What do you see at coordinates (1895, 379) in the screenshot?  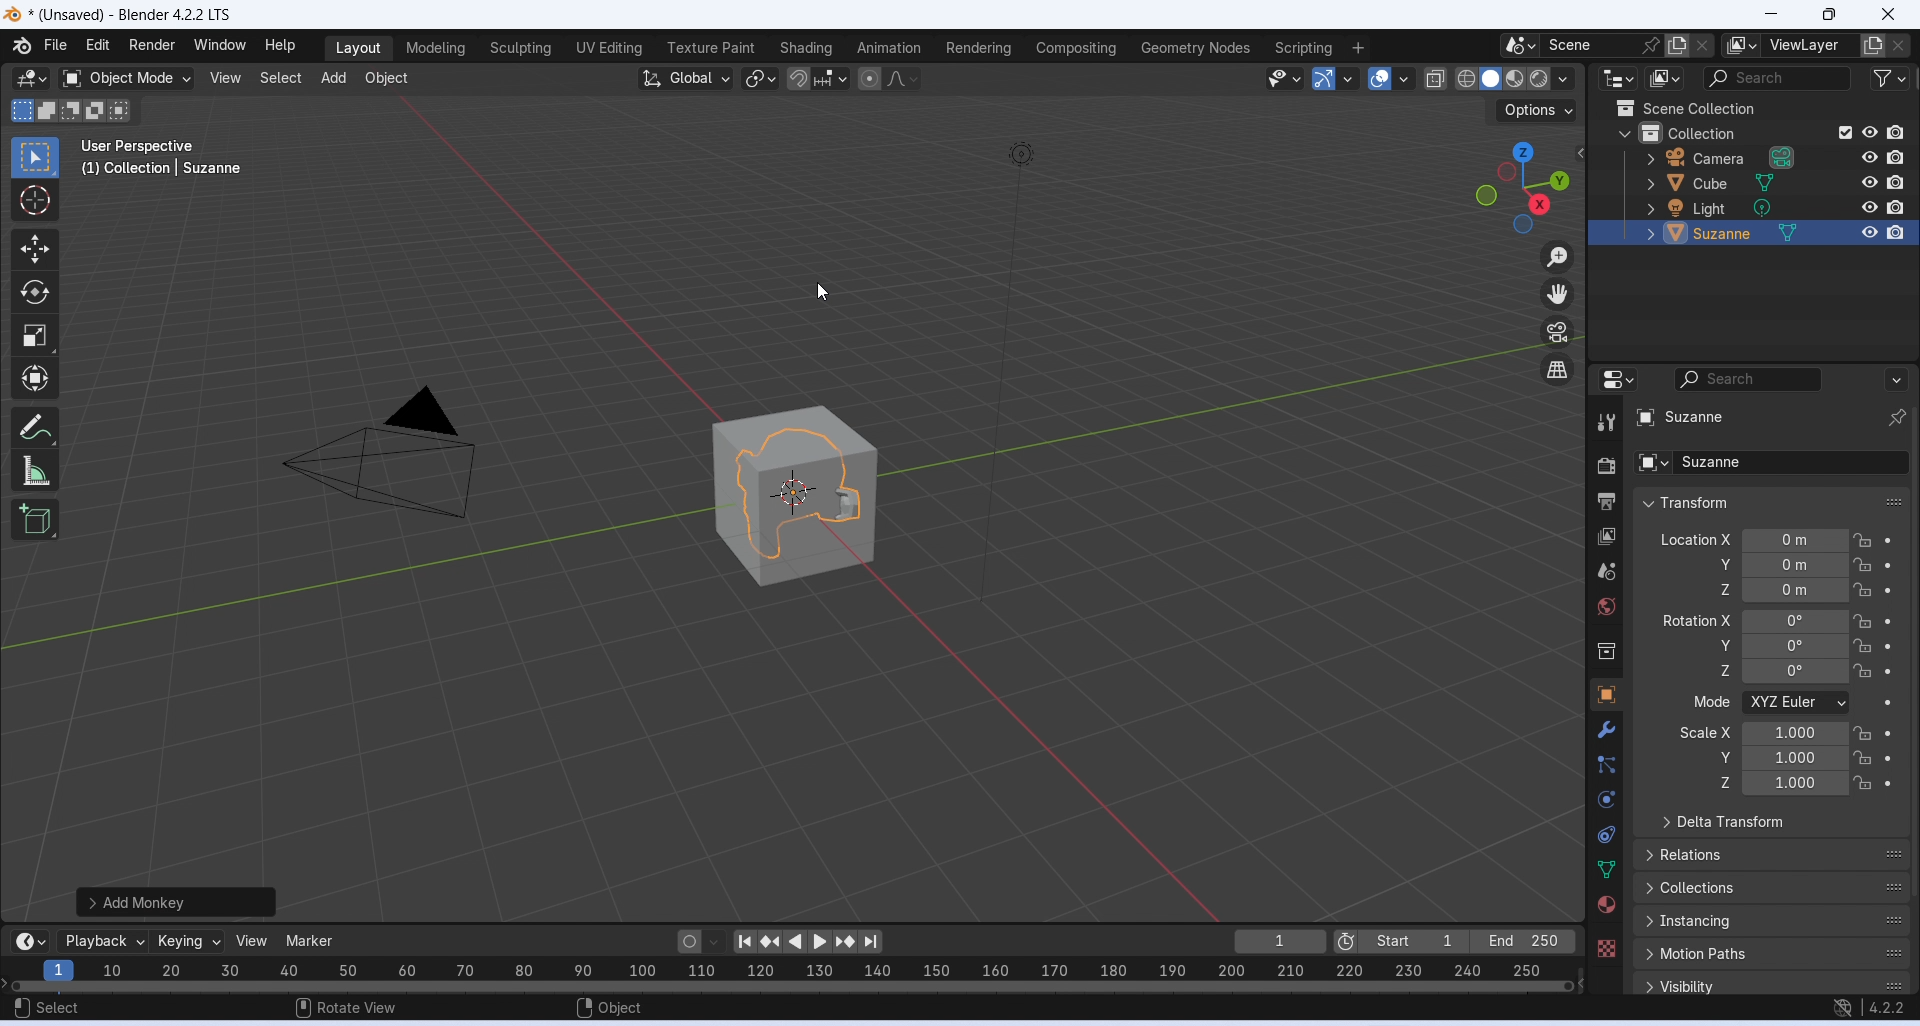 I see `options` at bounding box center [1895, 379].